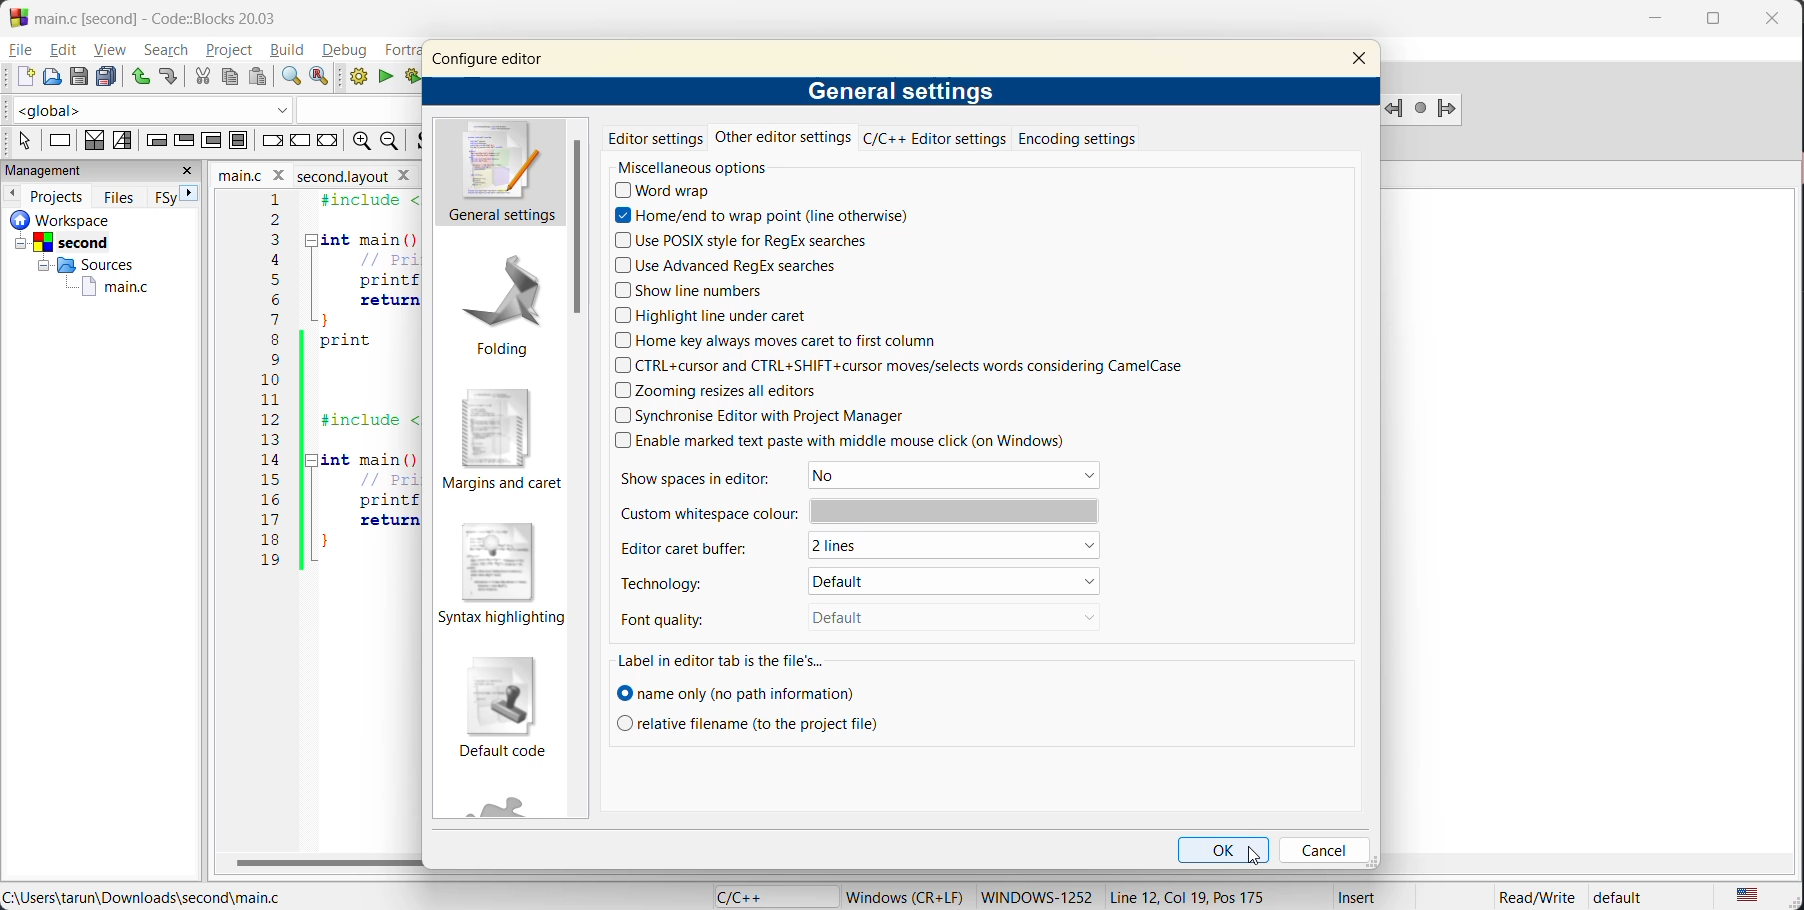 The width and height of the screenshot is (1804, 910). What do you see at coordinates (1321, 849) in the screenshot?
I see `cancel` at bounding box center [1321, 849].